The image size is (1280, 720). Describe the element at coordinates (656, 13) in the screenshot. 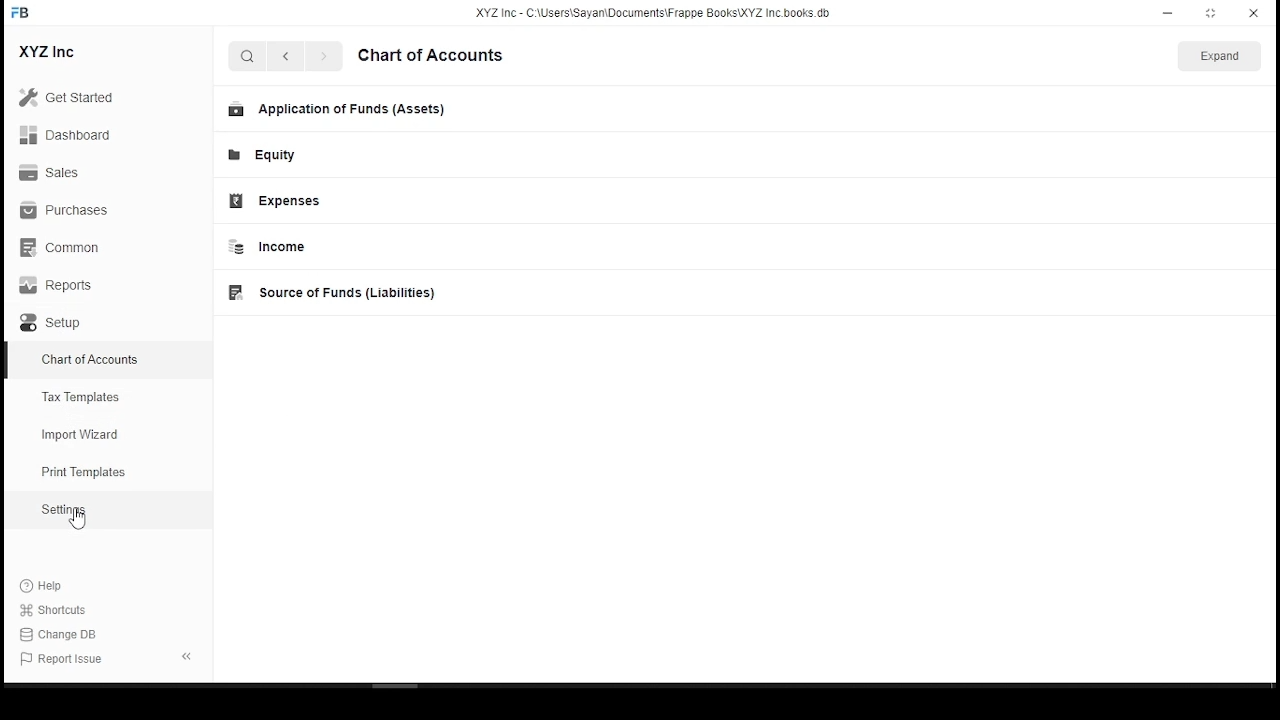

I see `XYZ Inc - C:\users\Sayan\Documents\FrappeBooks\XYZ Incbooks.db` at that location.